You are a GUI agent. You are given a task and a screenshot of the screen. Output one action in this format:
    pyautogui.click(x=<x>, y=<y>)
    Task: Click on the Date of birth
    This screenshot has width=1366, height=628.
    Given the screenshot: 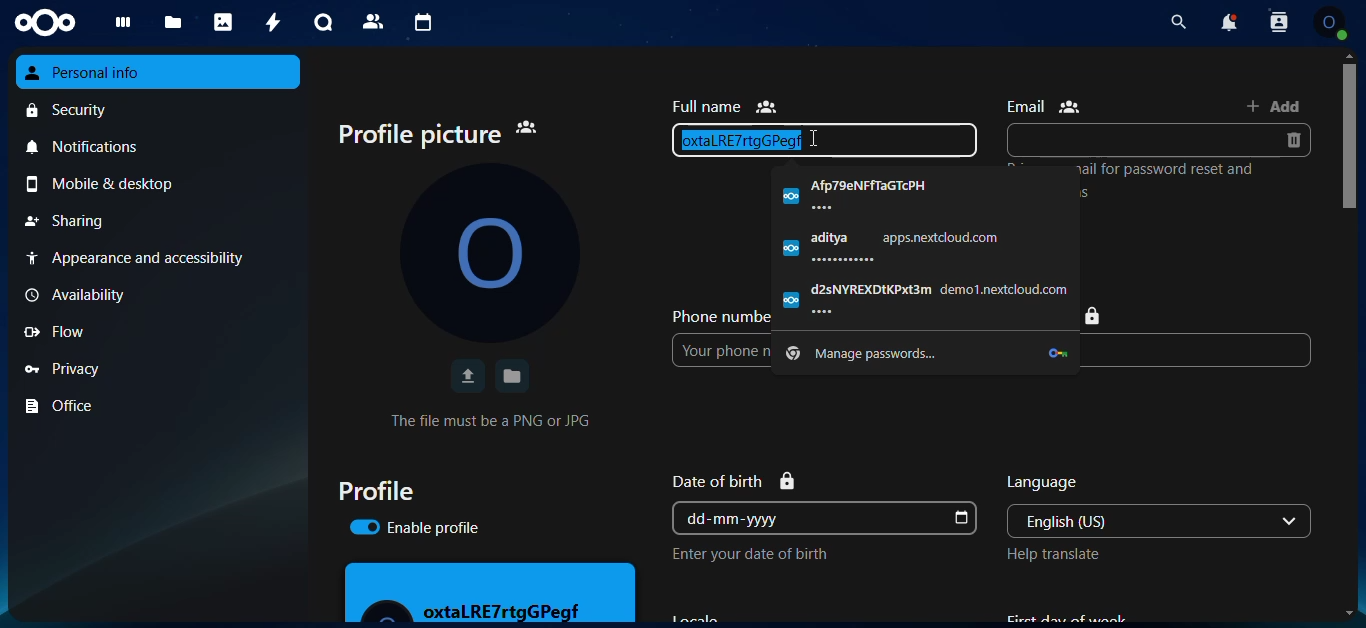 What is the action you would take?
    pyautogui.click(x=734, y=481)
    